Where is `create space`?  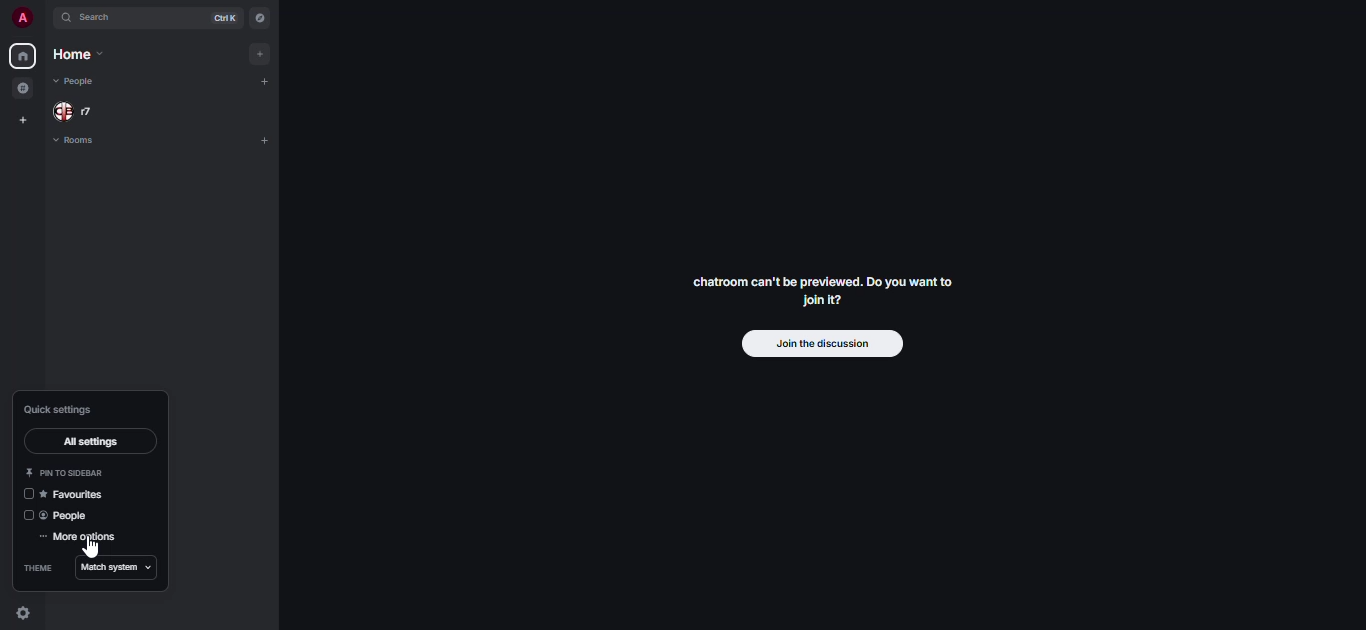 create space is located at coordinates (22, 120).